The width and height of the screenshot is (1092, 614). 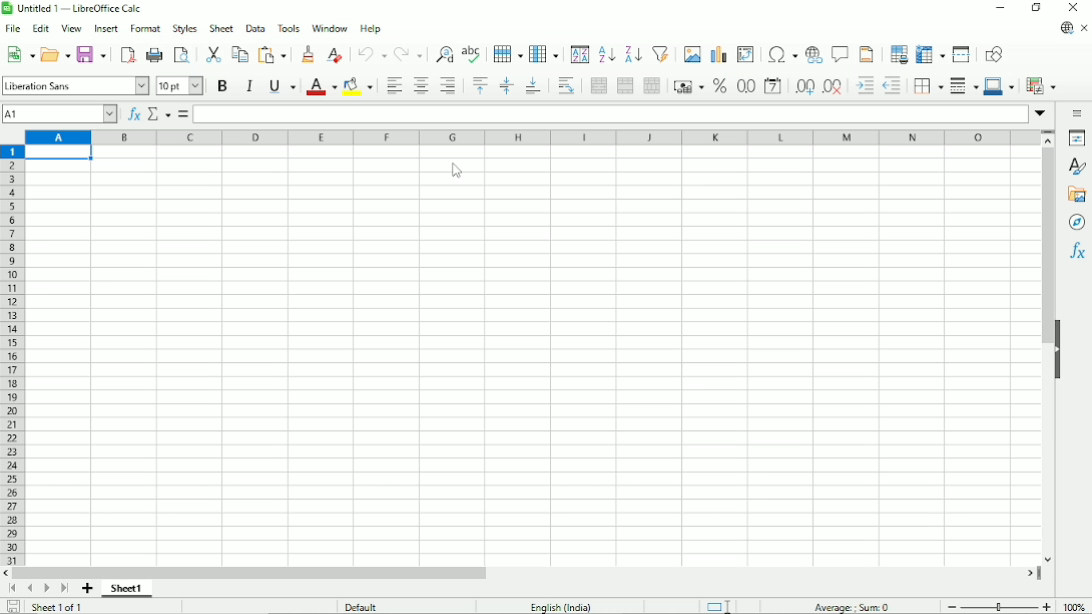 I want to click on Properties, so click(x=1075, y=137).